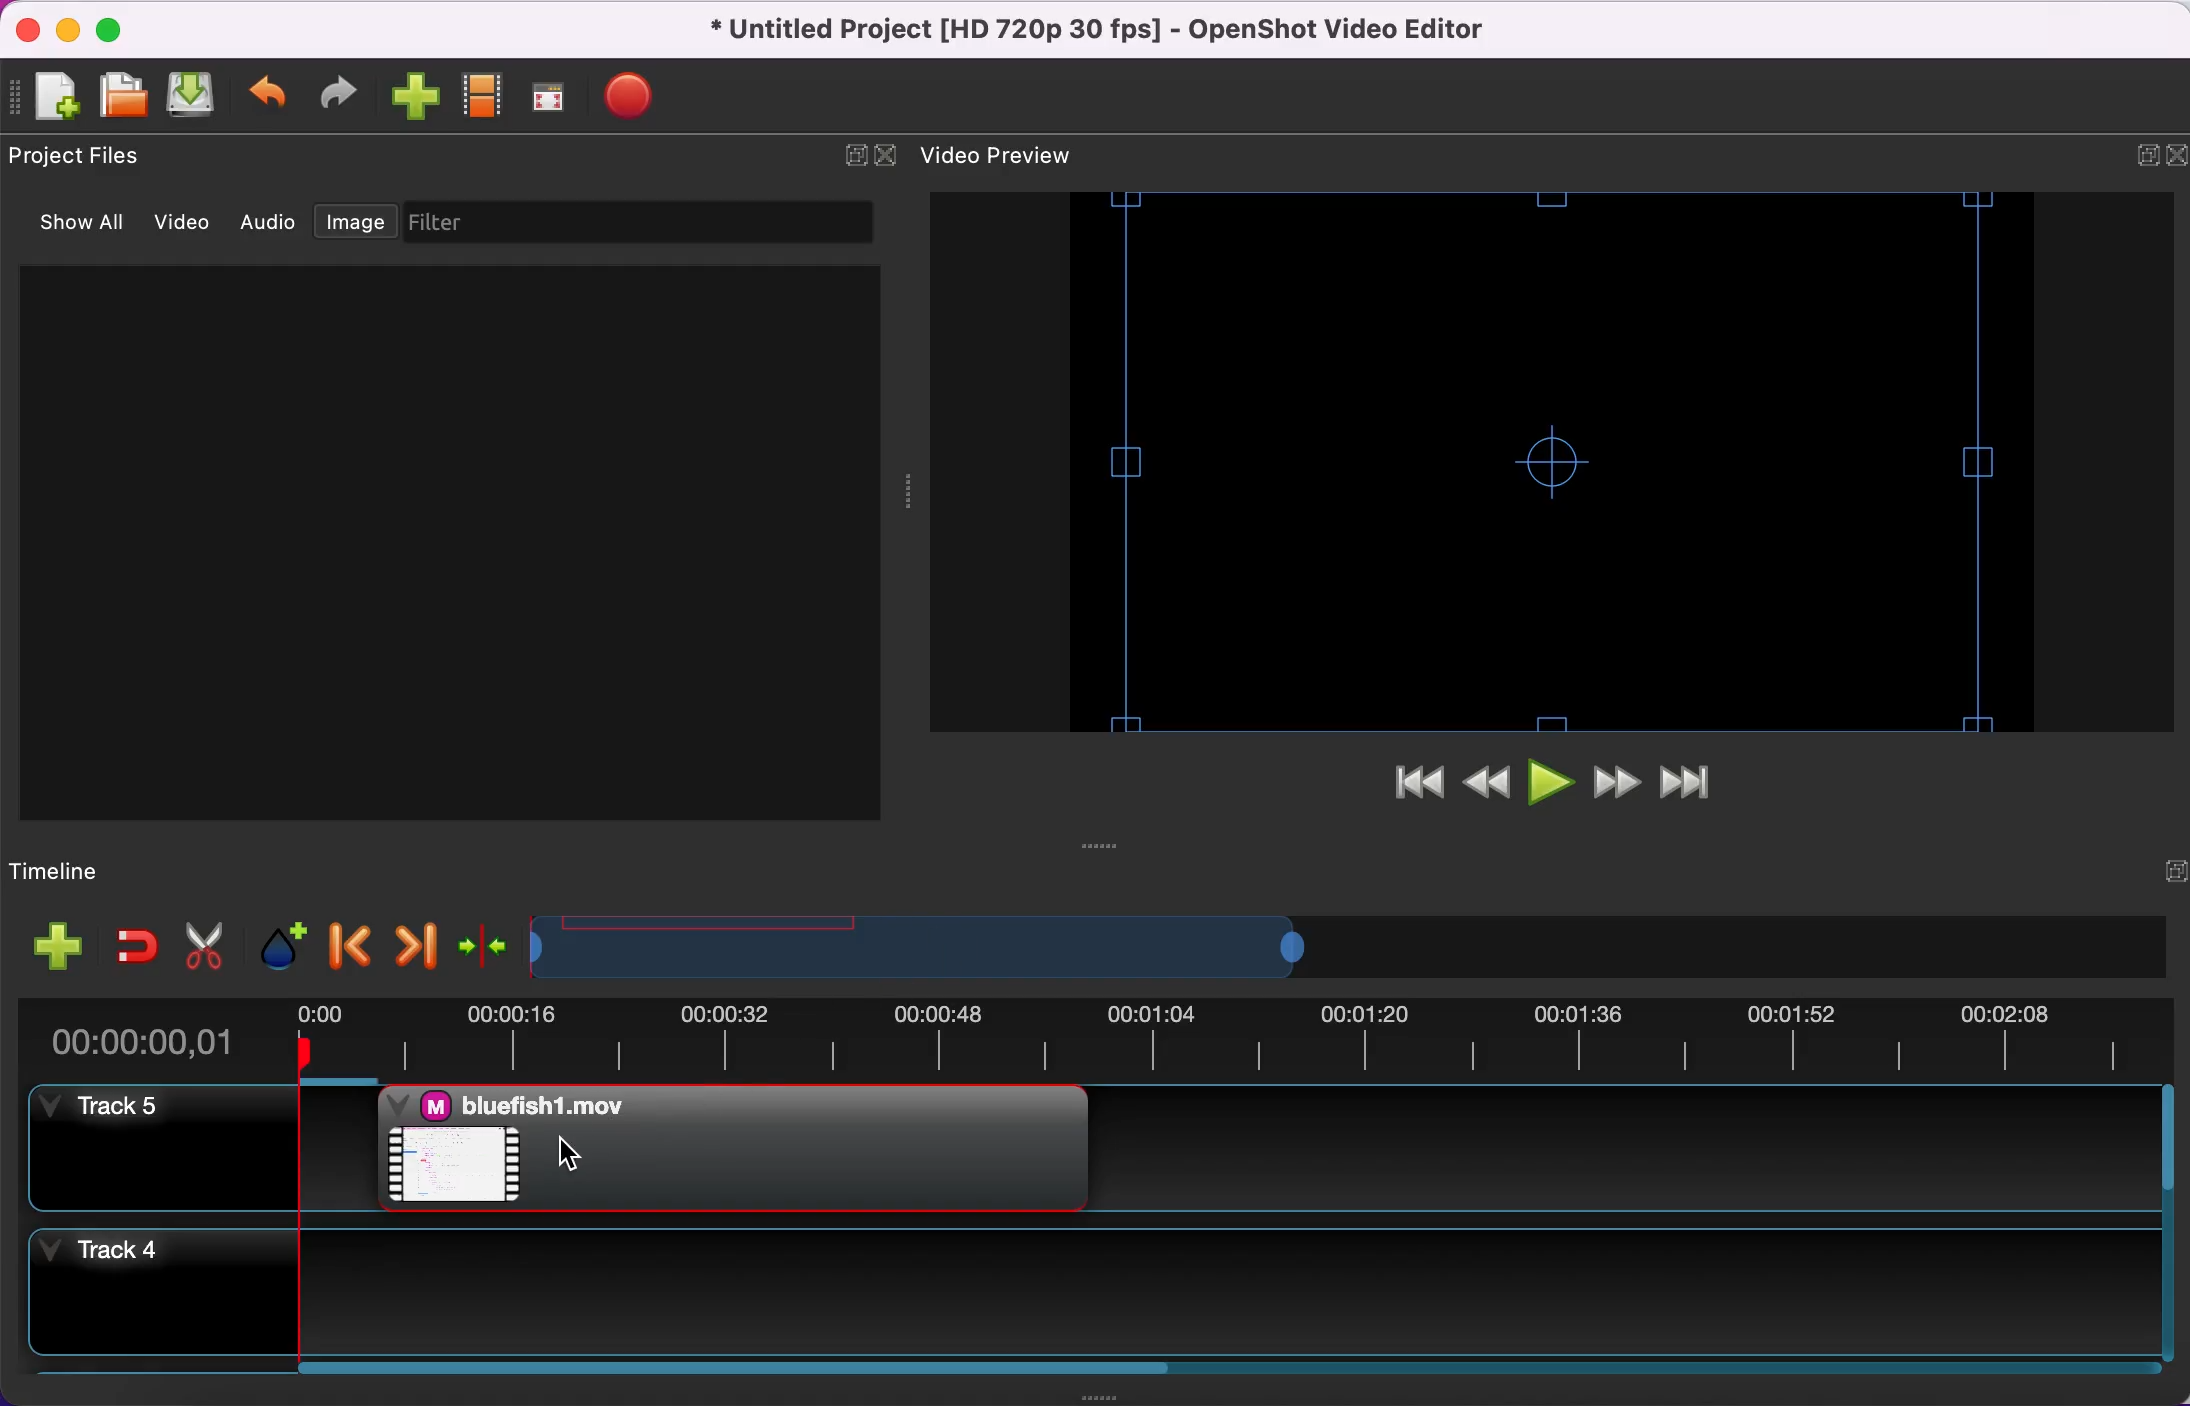 The height and width of the screenshot is (1406, 2190). I want to click on expand/hide, so click(855, 162).